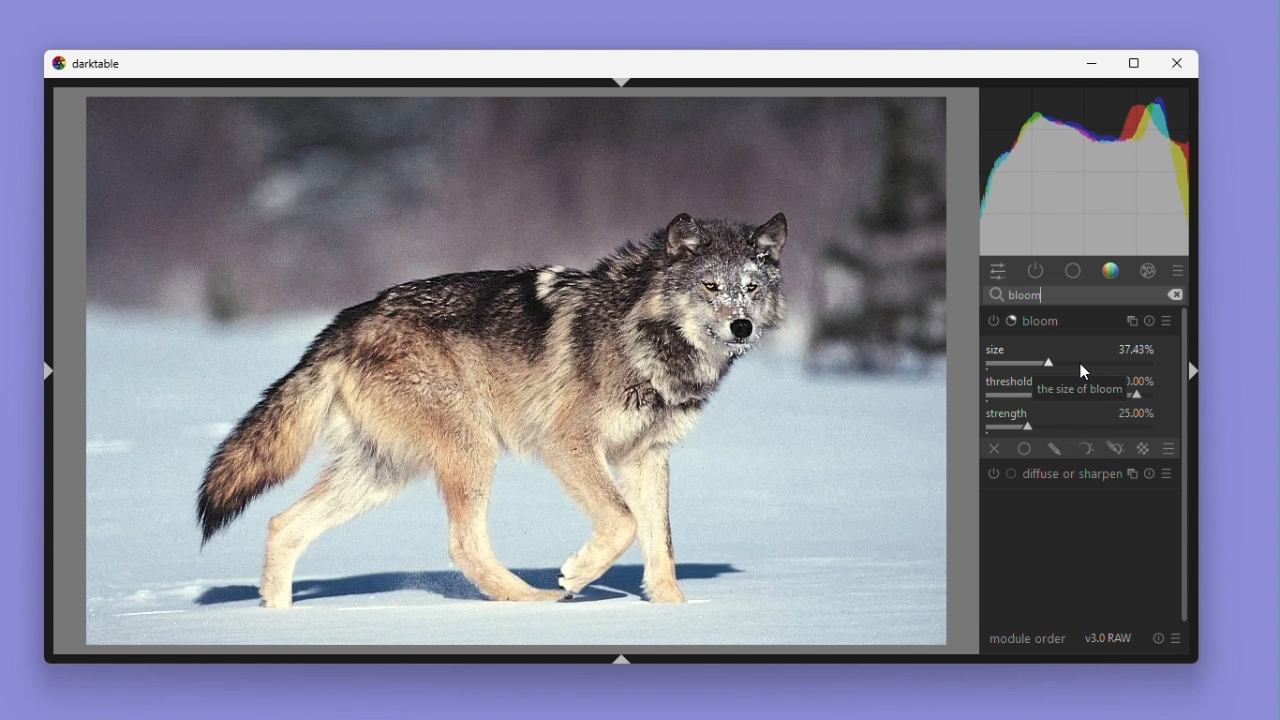  Describe the element at coordinates (1076, 429) in the screenshot. I see `` at that location.